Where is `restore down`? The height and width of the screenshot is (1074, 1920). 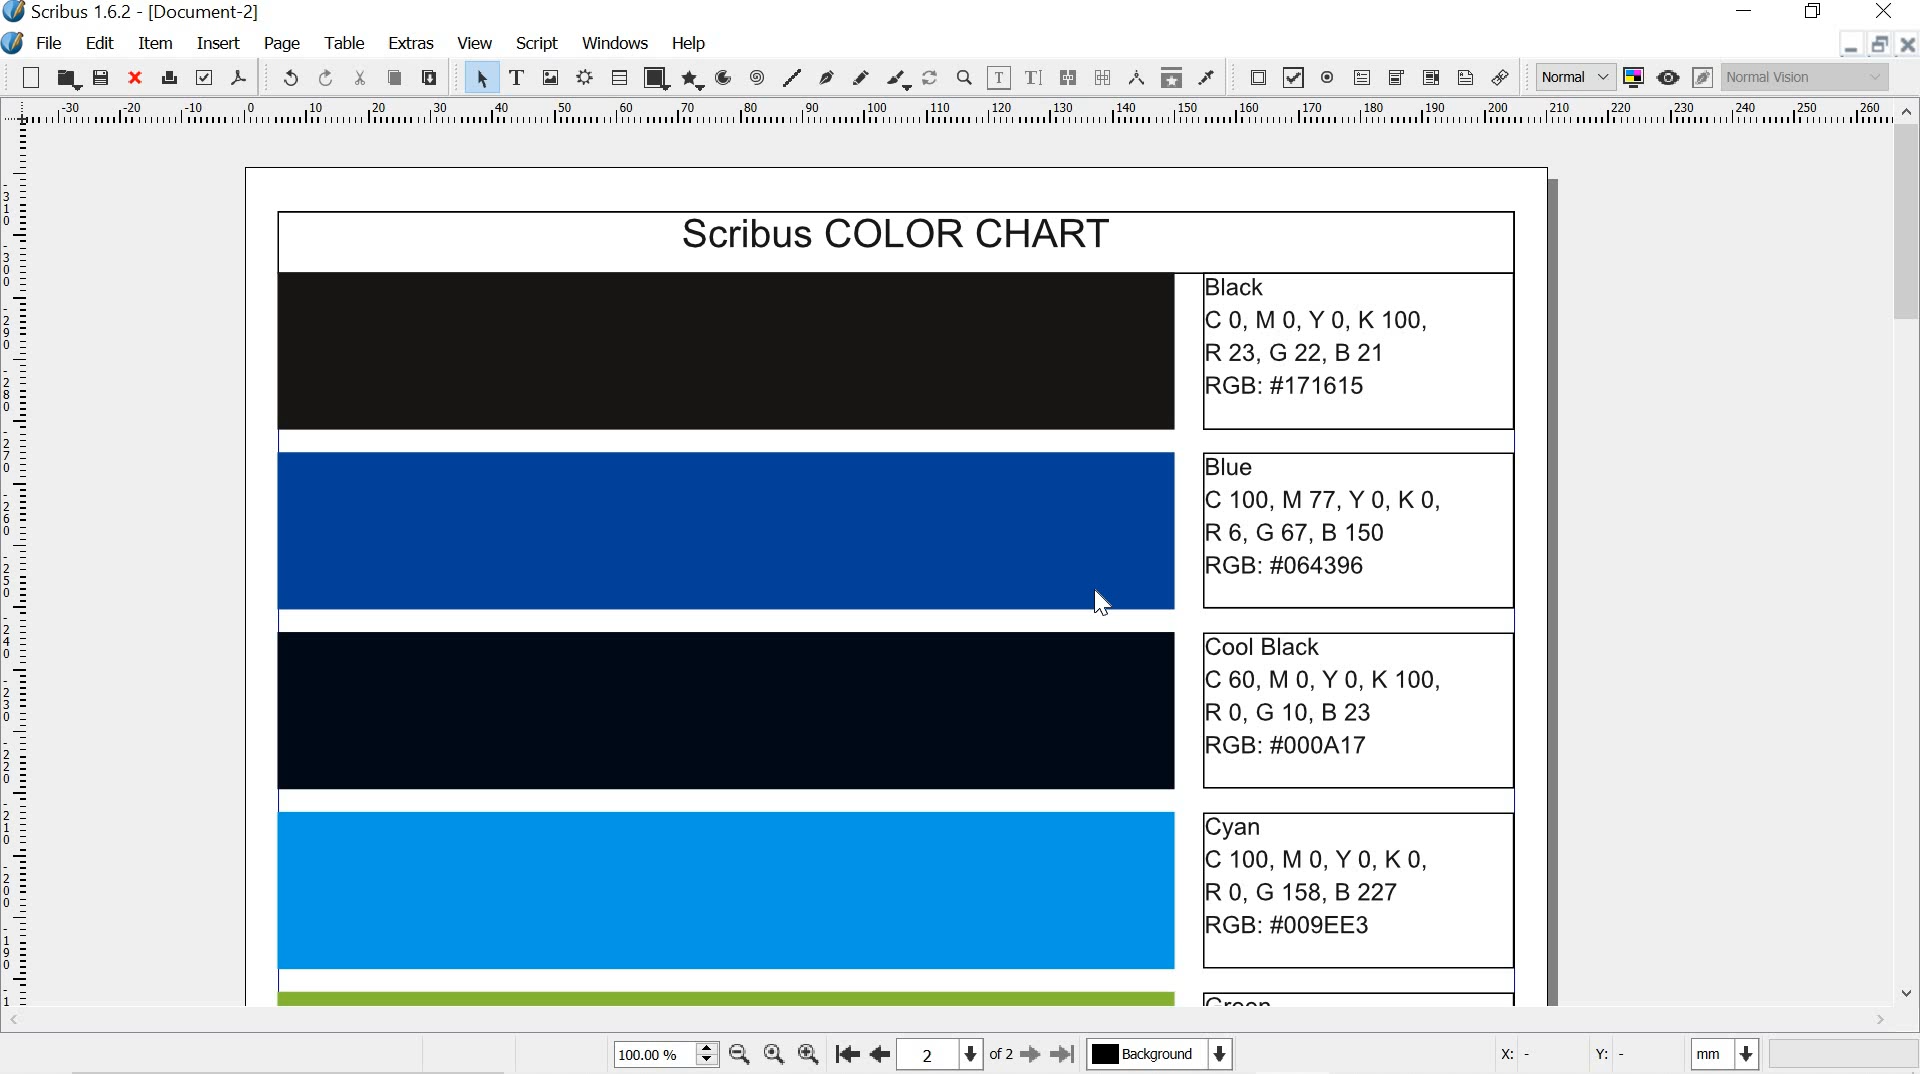 restore down is located at coordinates (1882, 43).